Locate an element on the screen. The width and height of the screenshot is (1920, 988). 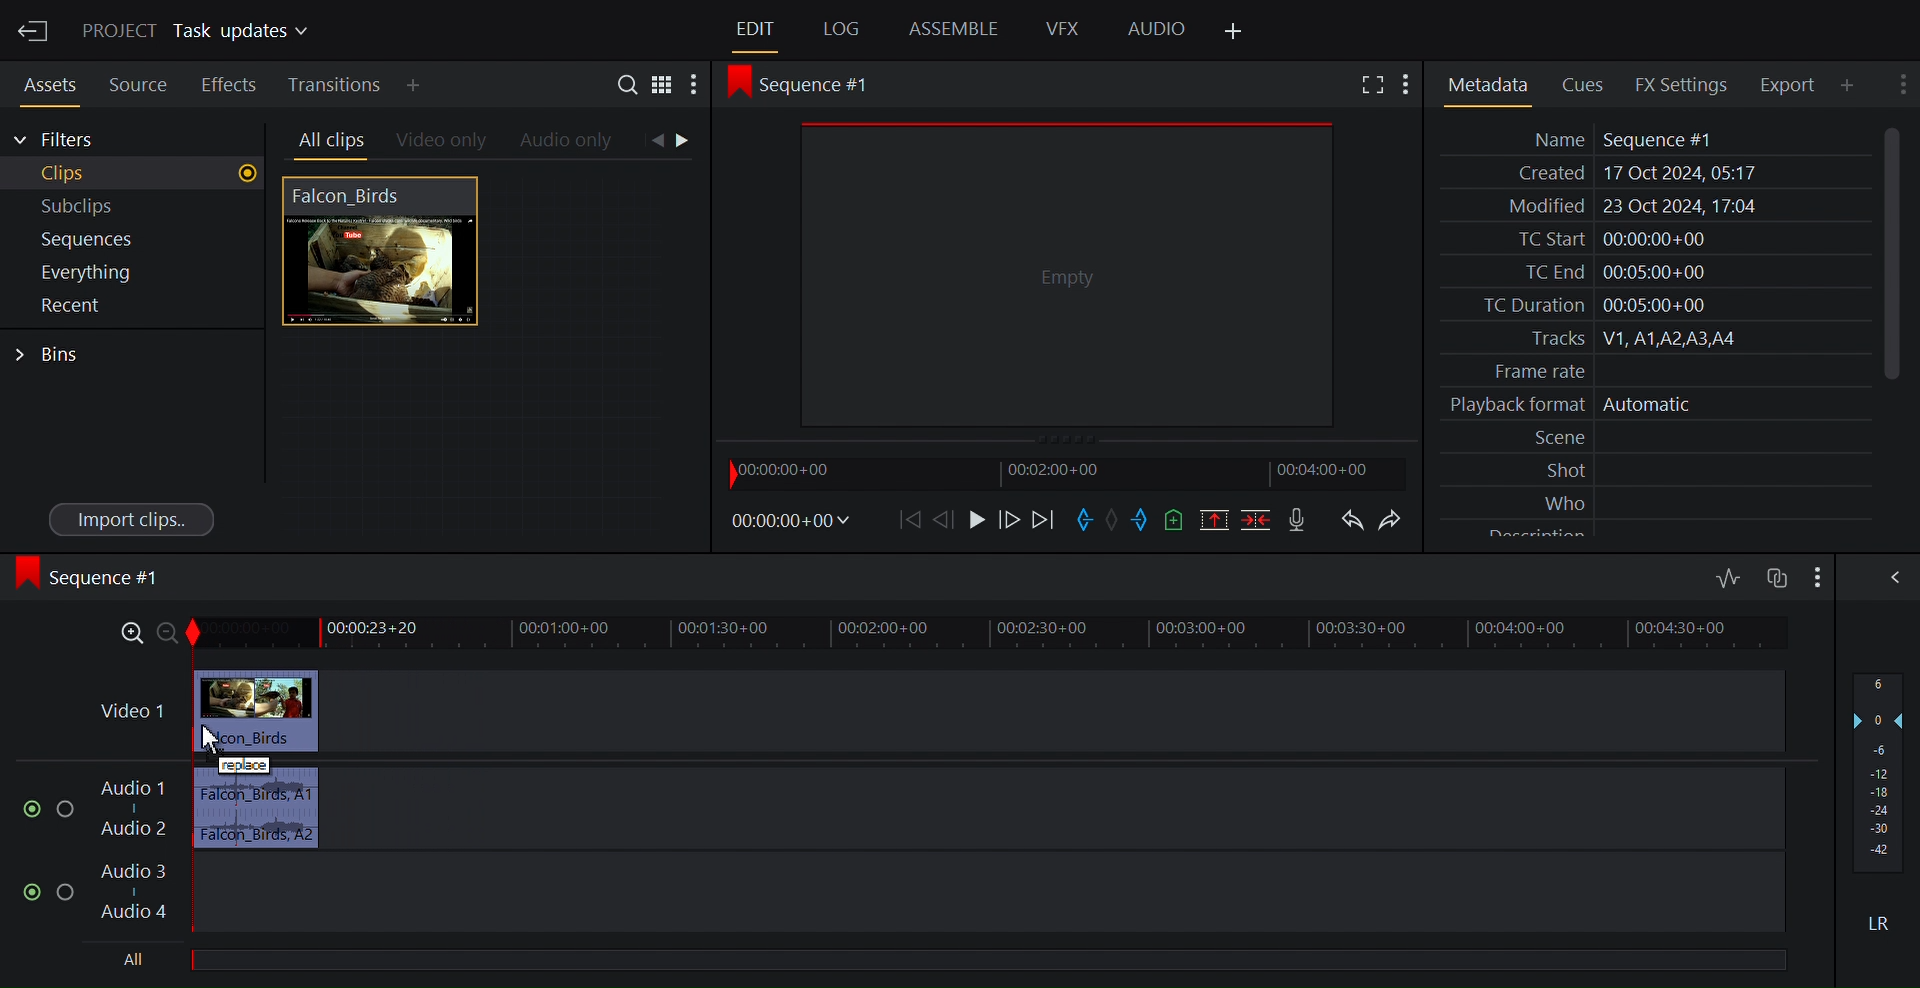
Solo this track is located at coordinates (67, 893).